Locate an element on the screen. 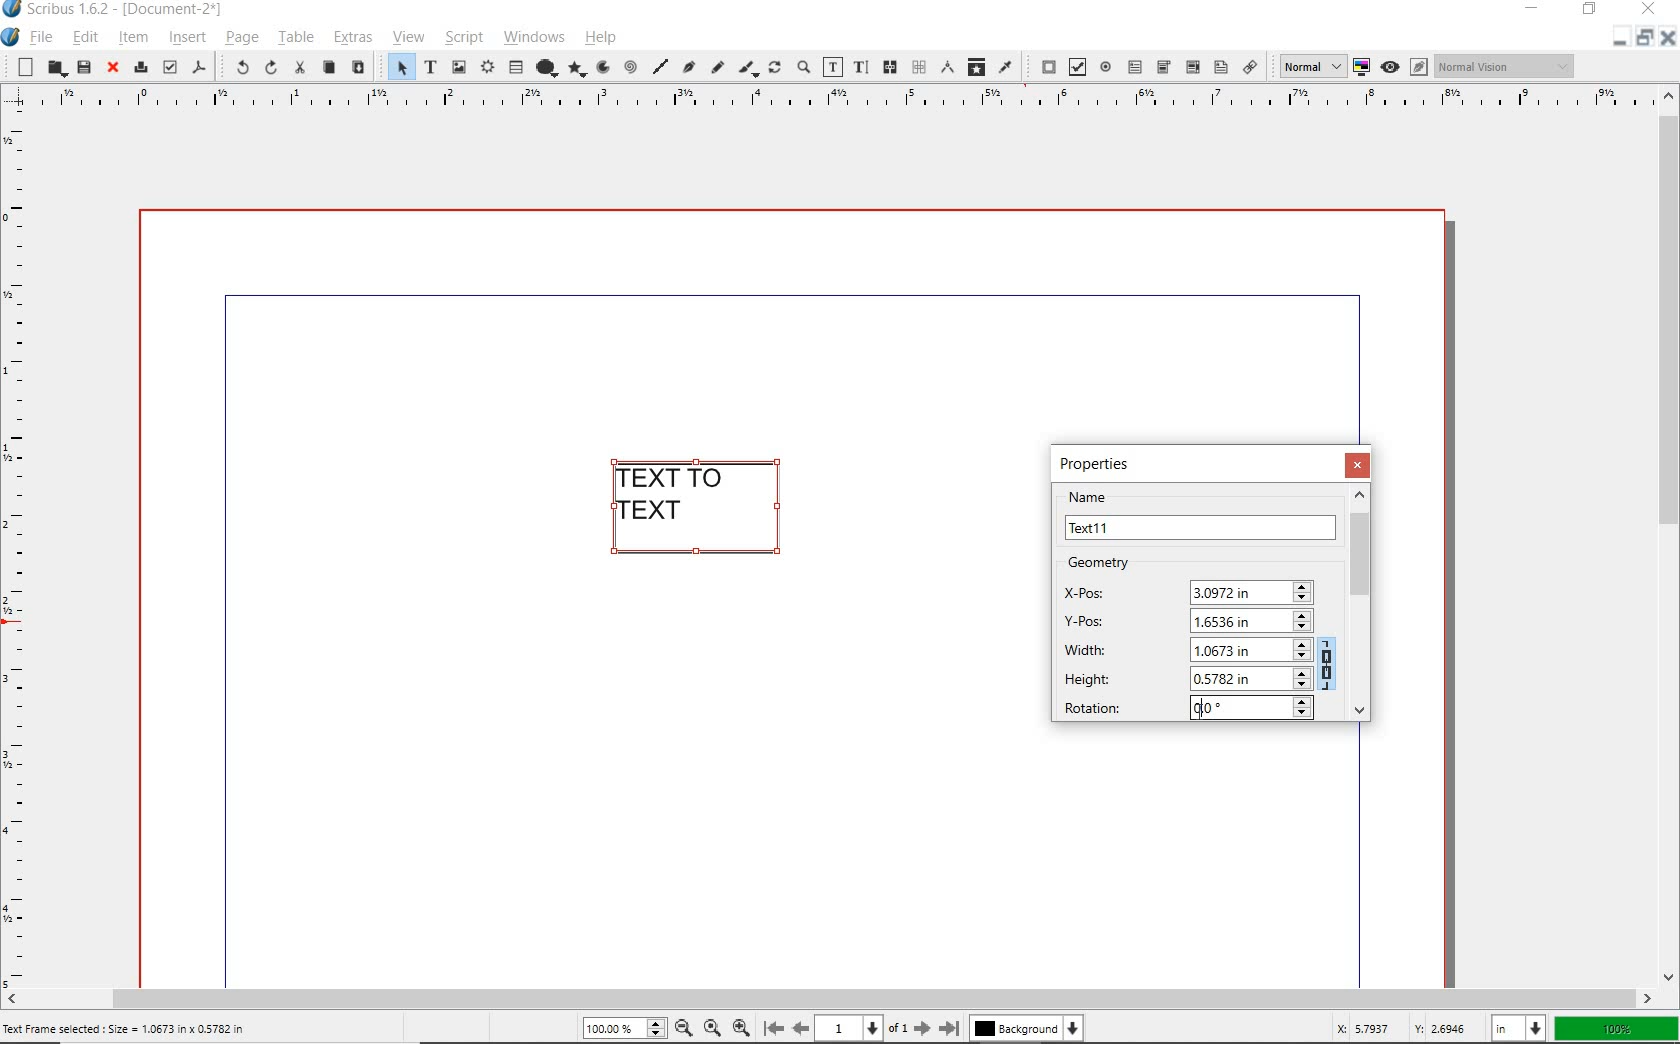  coordinates is located at coordinates (1393, 1028).